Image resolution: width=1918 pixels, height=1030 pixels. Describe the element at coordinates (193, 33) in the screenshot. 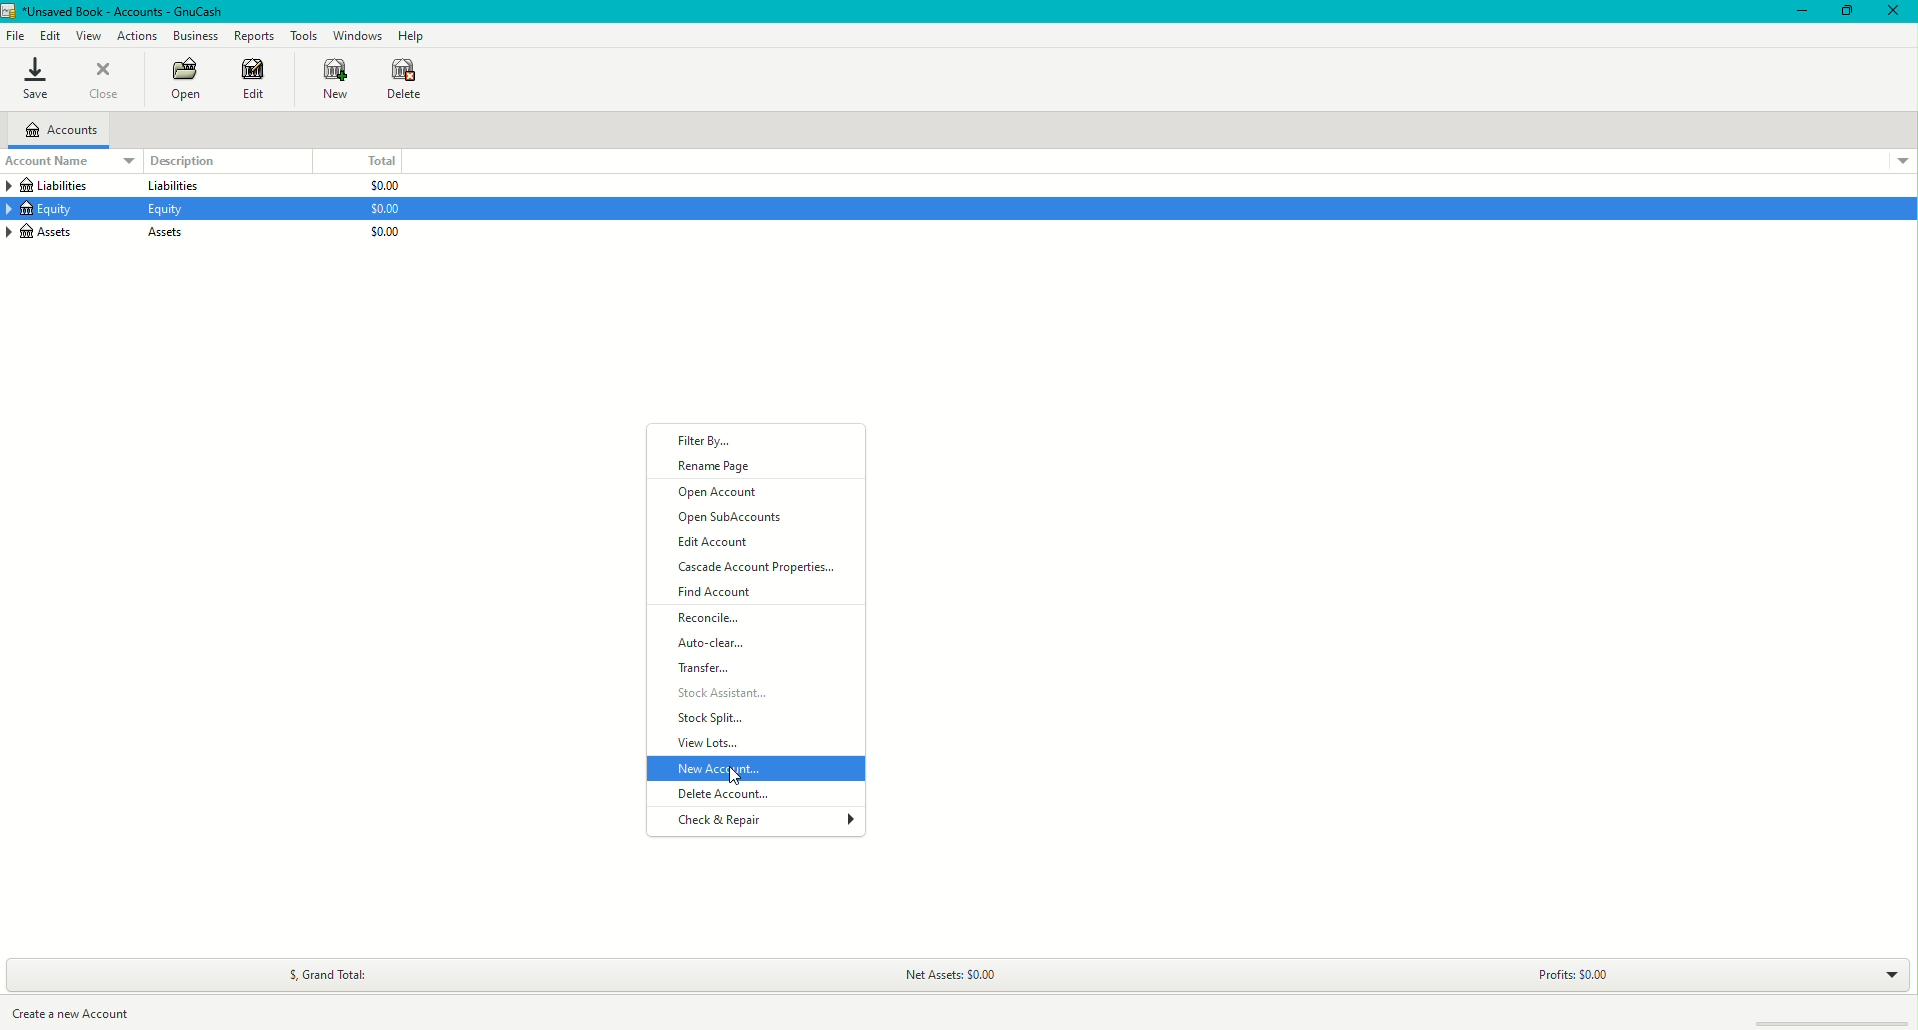

I see `Business` at that location.